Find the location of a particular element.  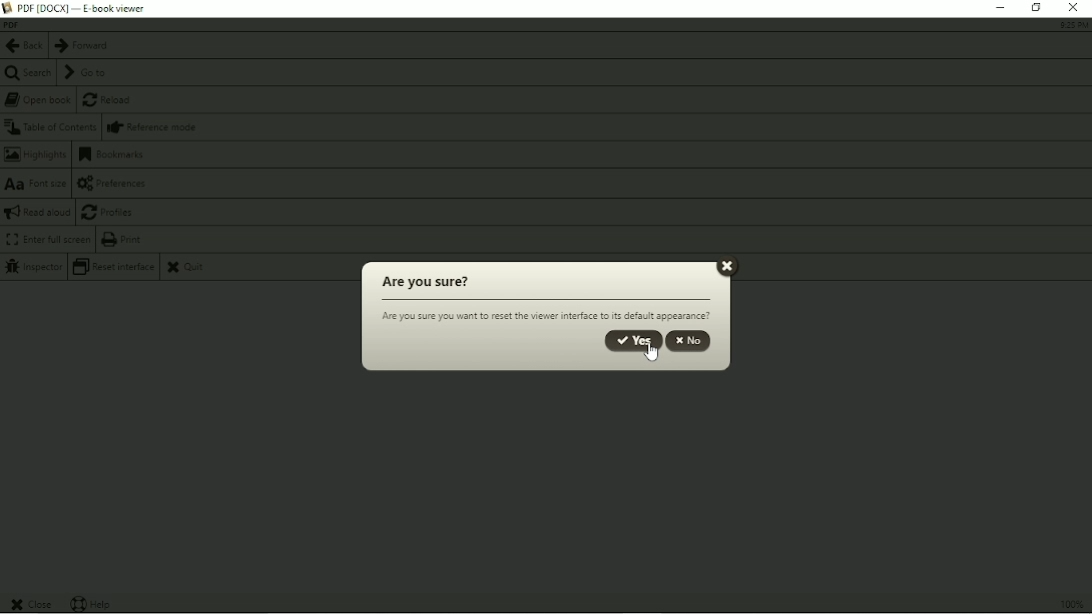

Close is located at coordinates (1074, 8).